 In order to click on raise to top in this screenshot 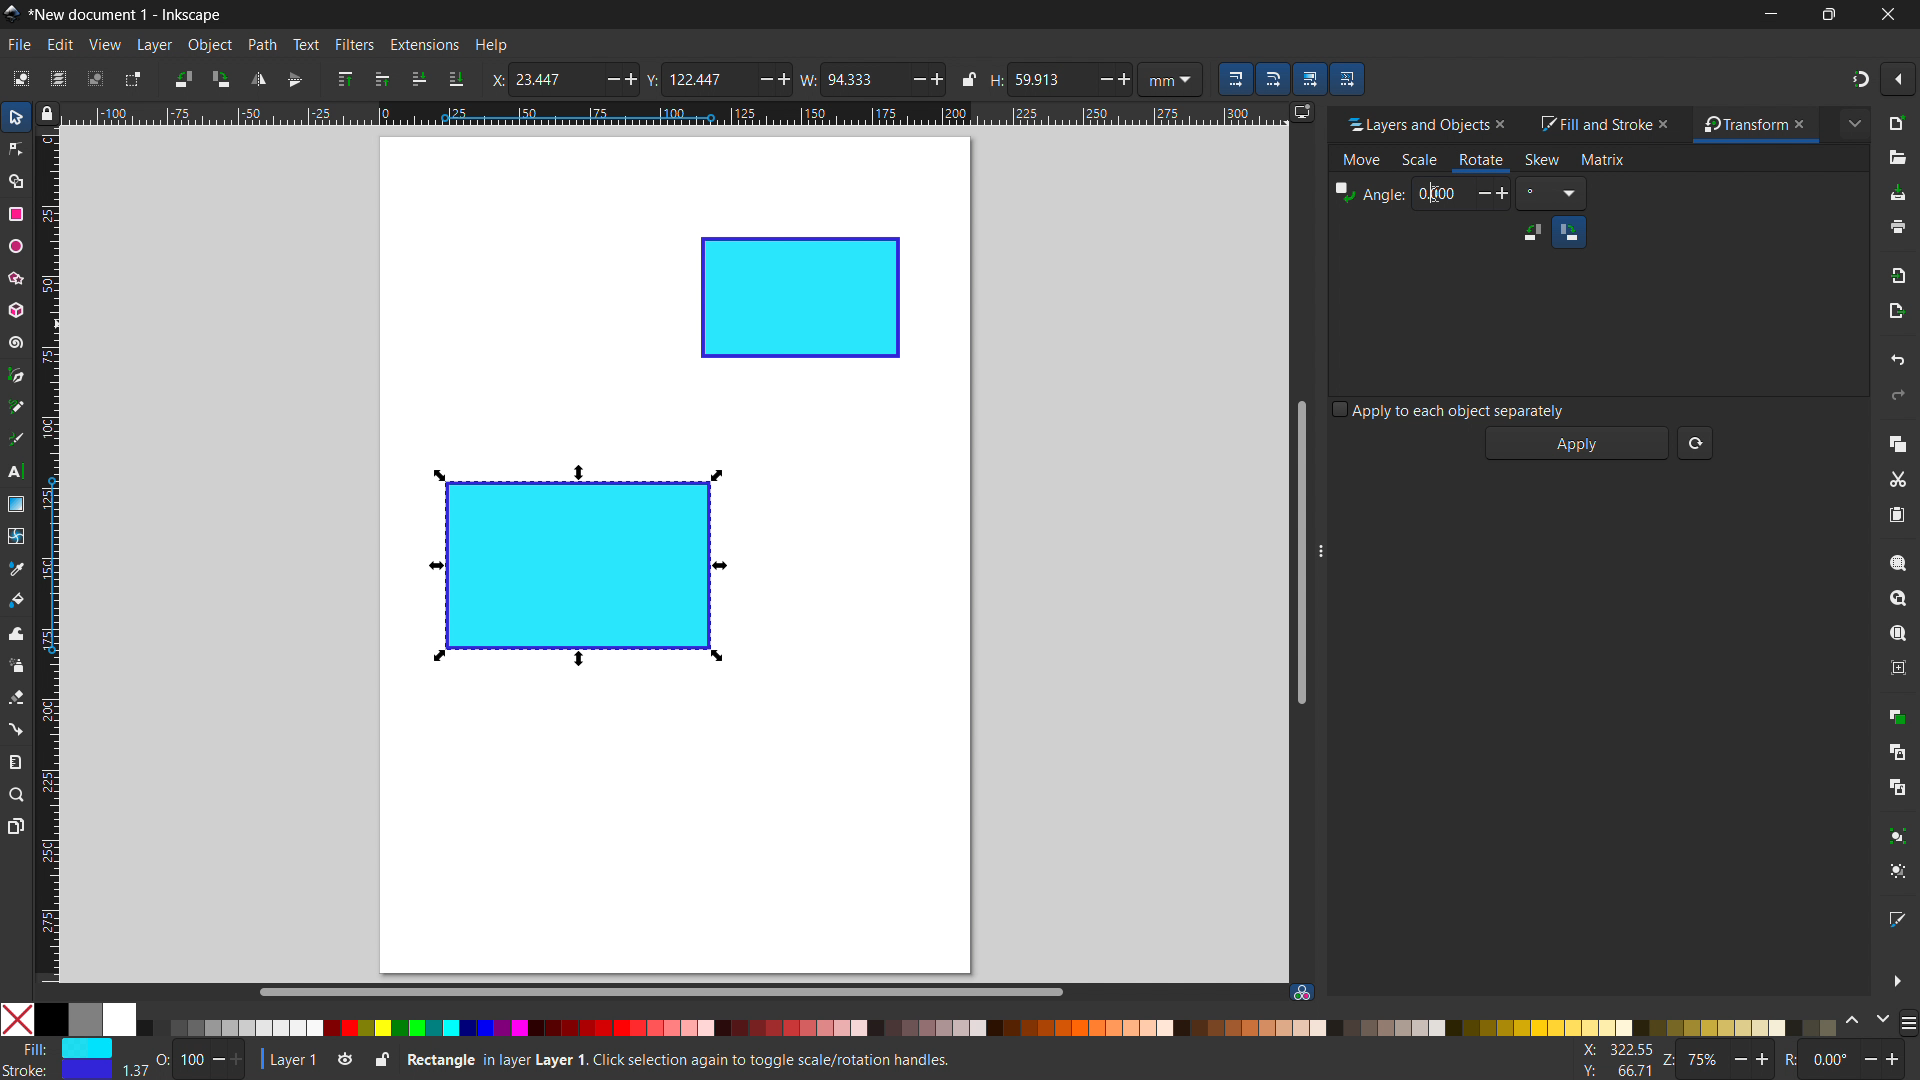, I will do `click(345, 79)`.